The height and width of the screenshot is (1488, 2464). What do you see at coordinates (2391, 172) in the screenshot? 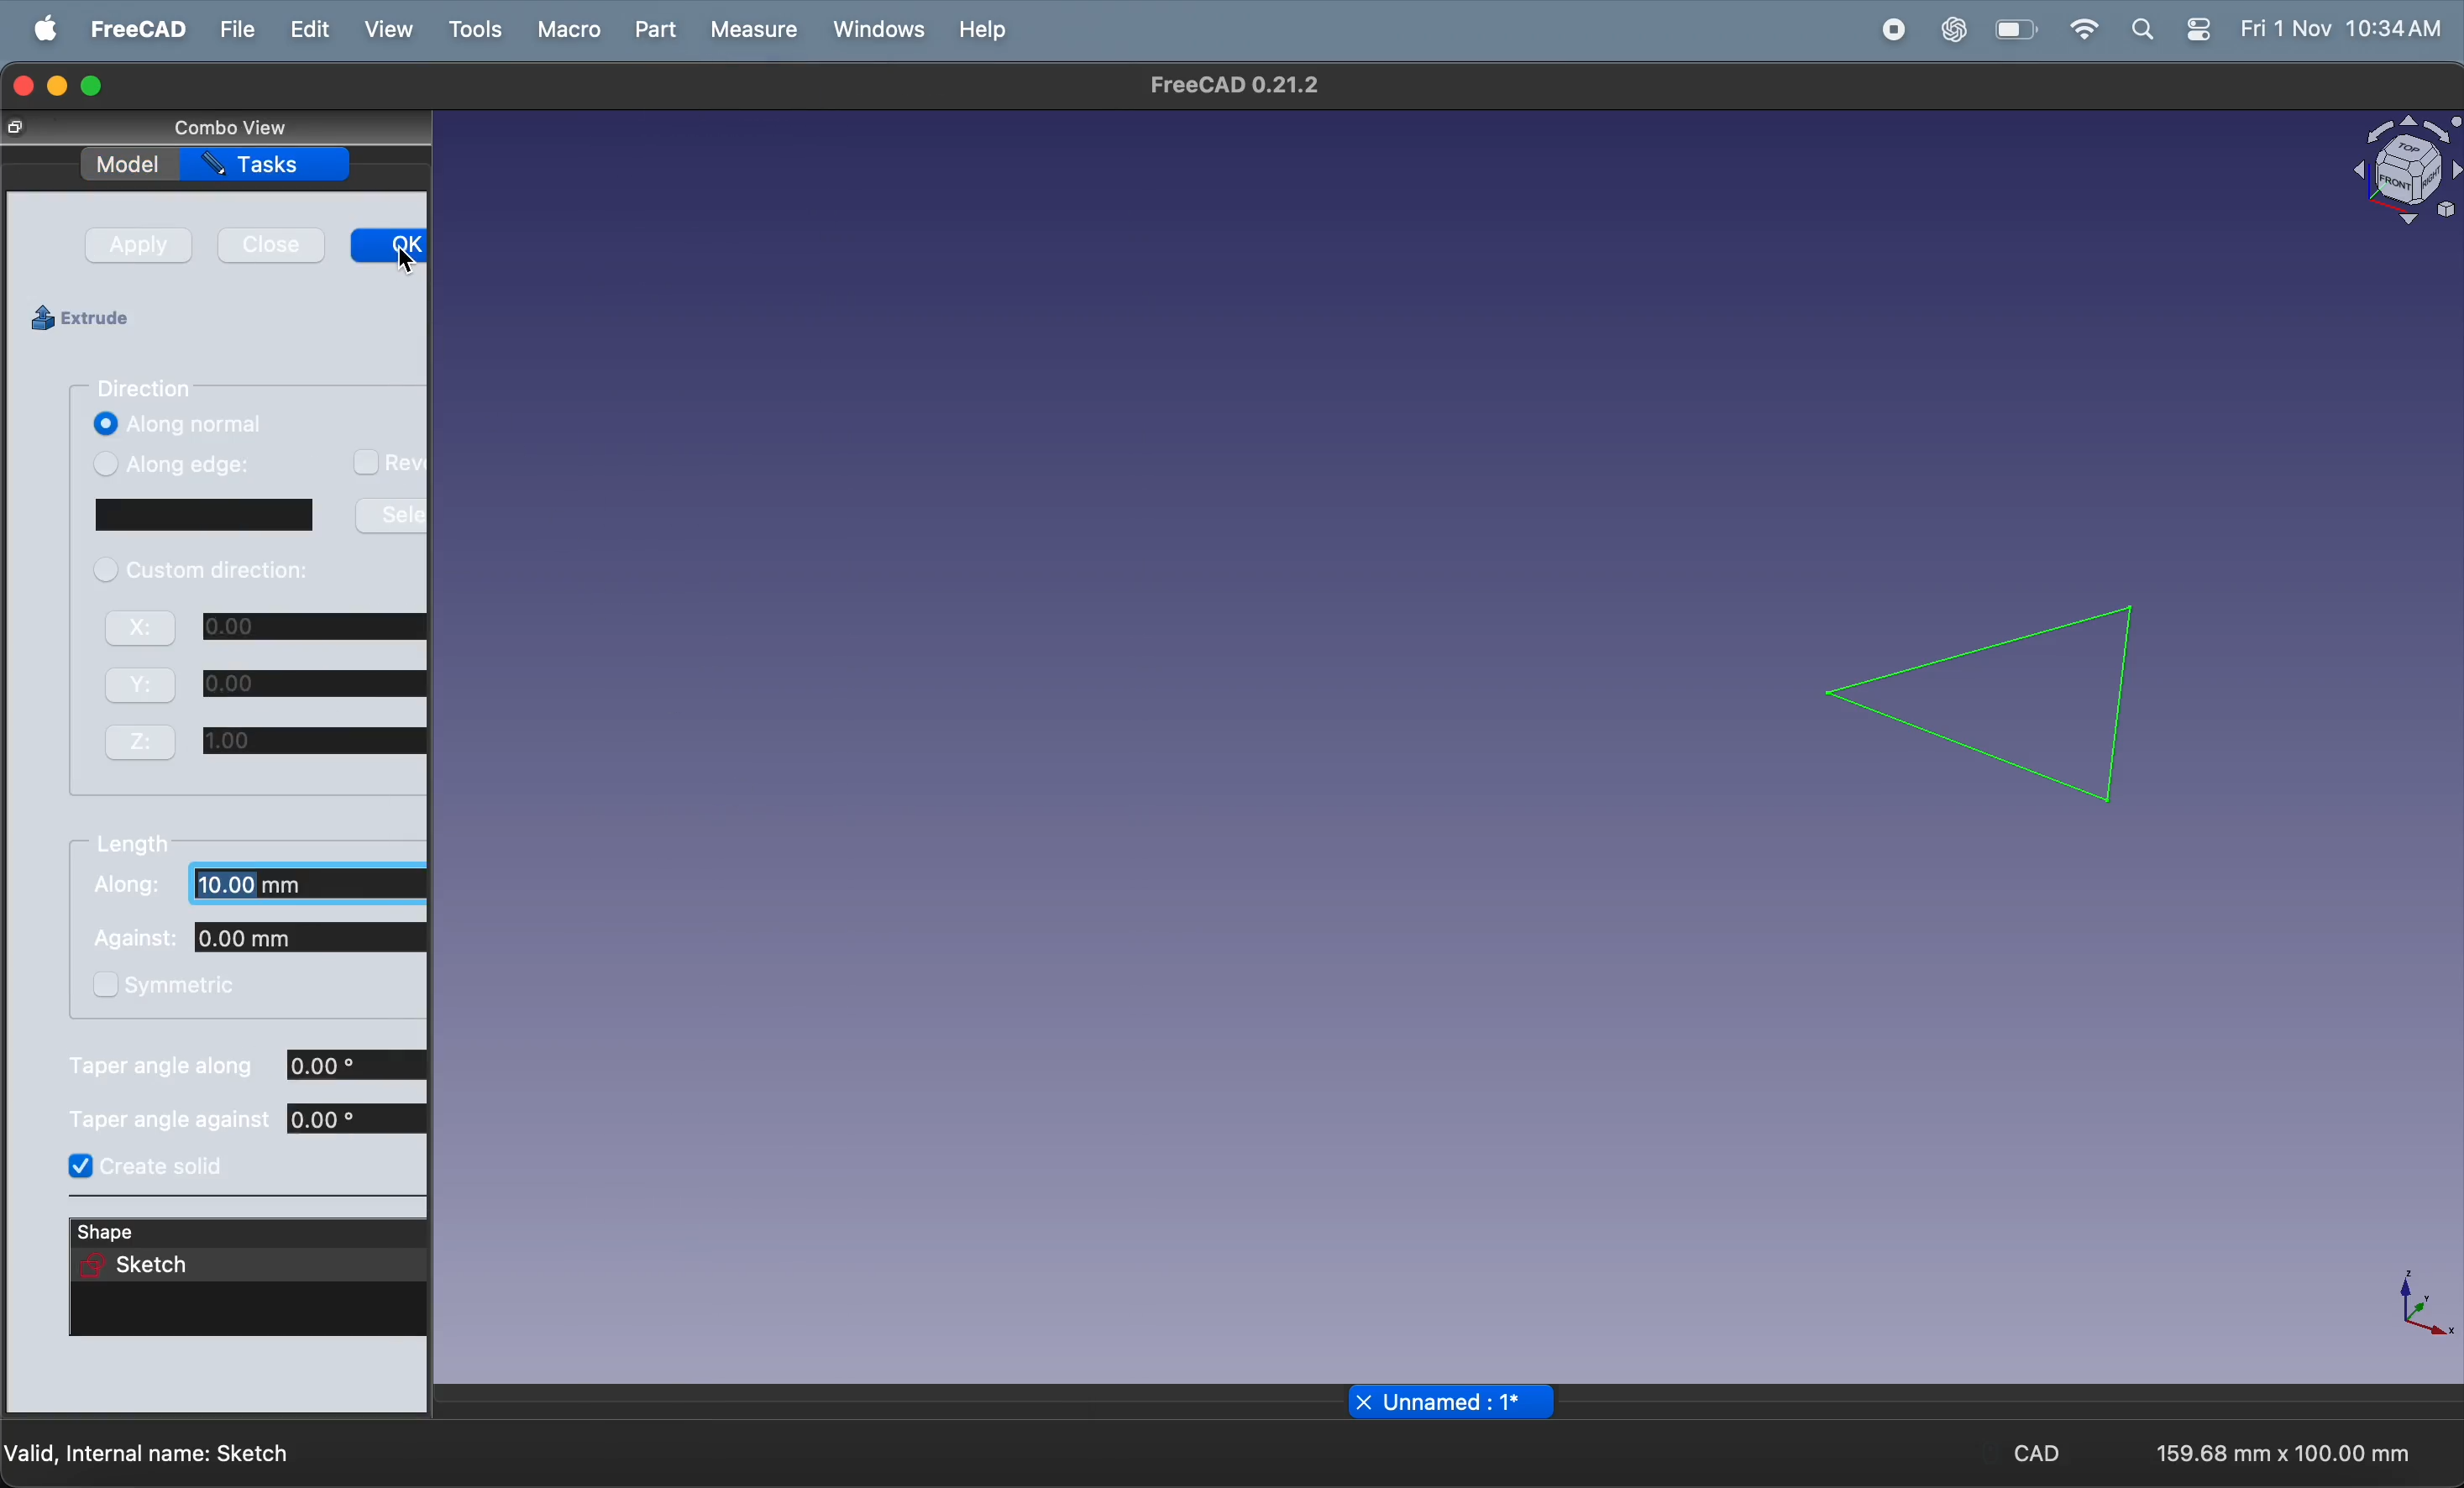
I see `object view` at bounding box center [2391, 172].